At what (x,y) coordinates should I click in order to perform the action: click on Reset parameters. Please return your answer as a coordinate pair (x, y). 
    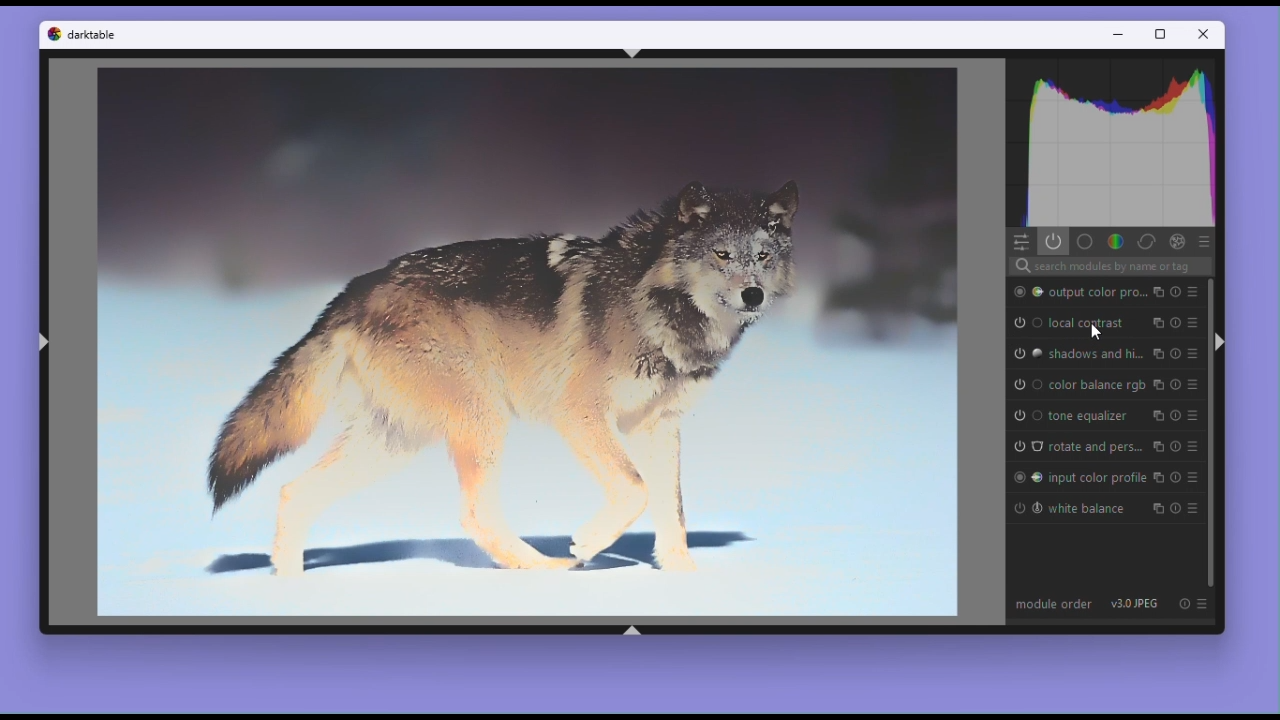
    Looking at the image, I should click on (1179, 473).